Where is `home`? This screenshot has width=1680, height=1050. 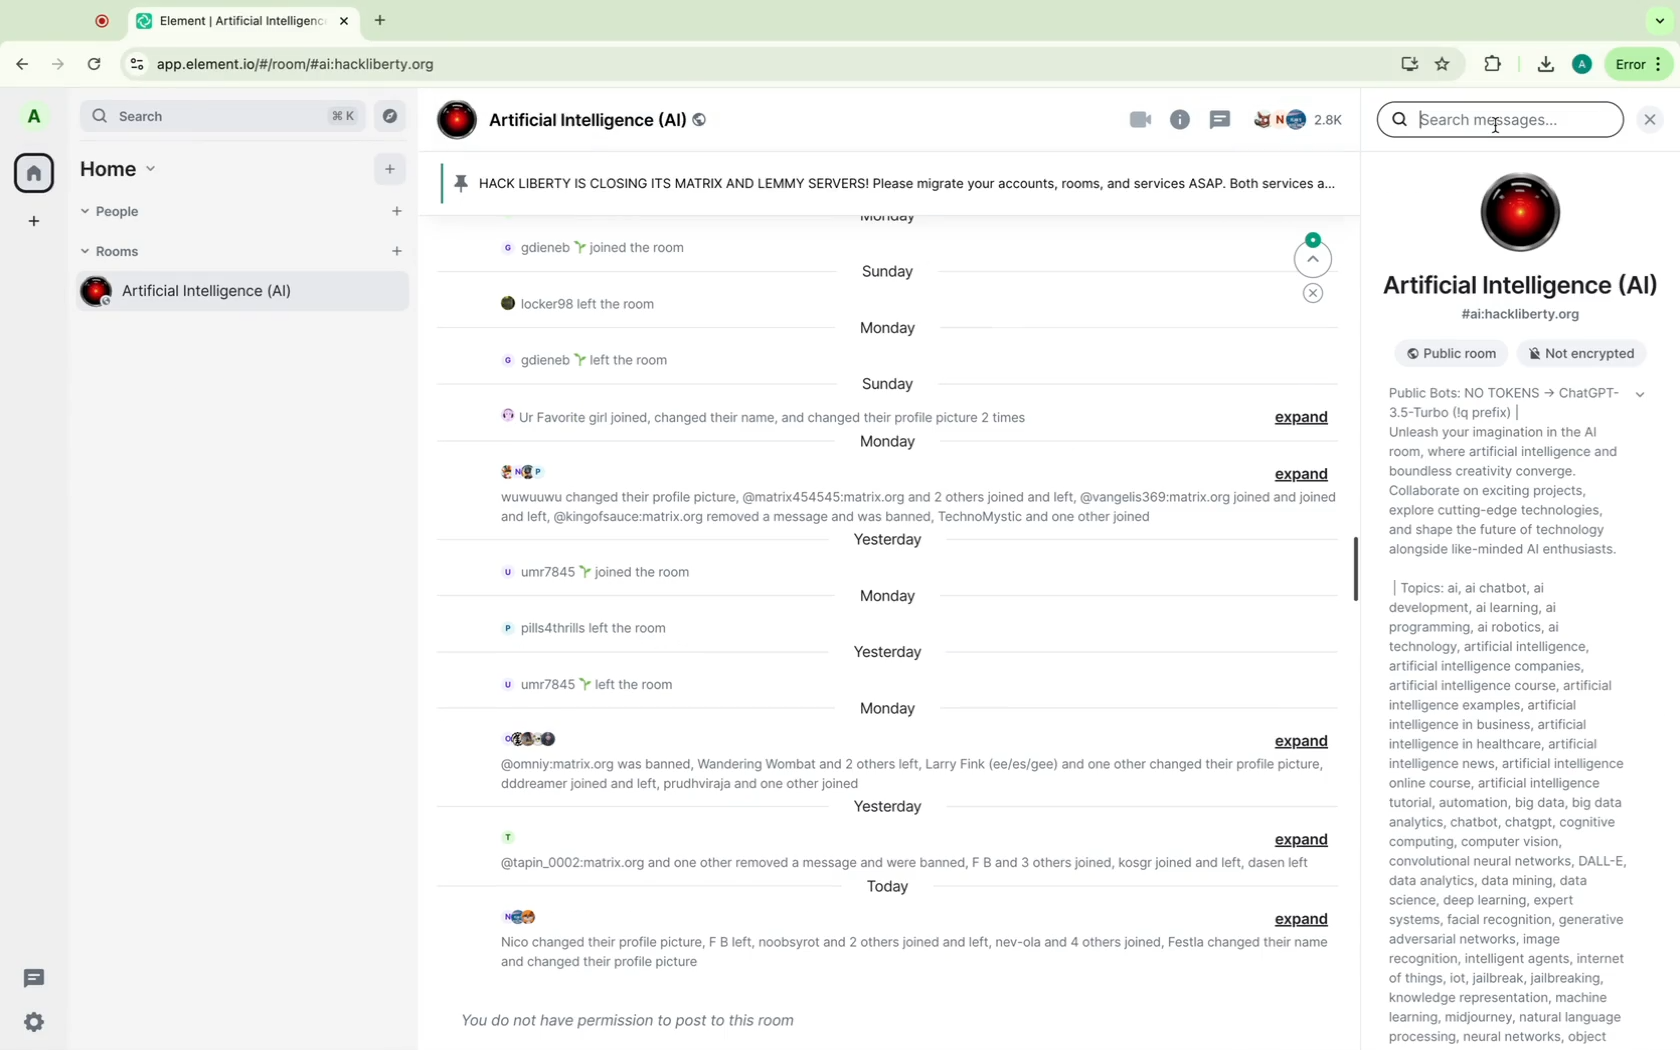
home is located at coordinates (125, 166).